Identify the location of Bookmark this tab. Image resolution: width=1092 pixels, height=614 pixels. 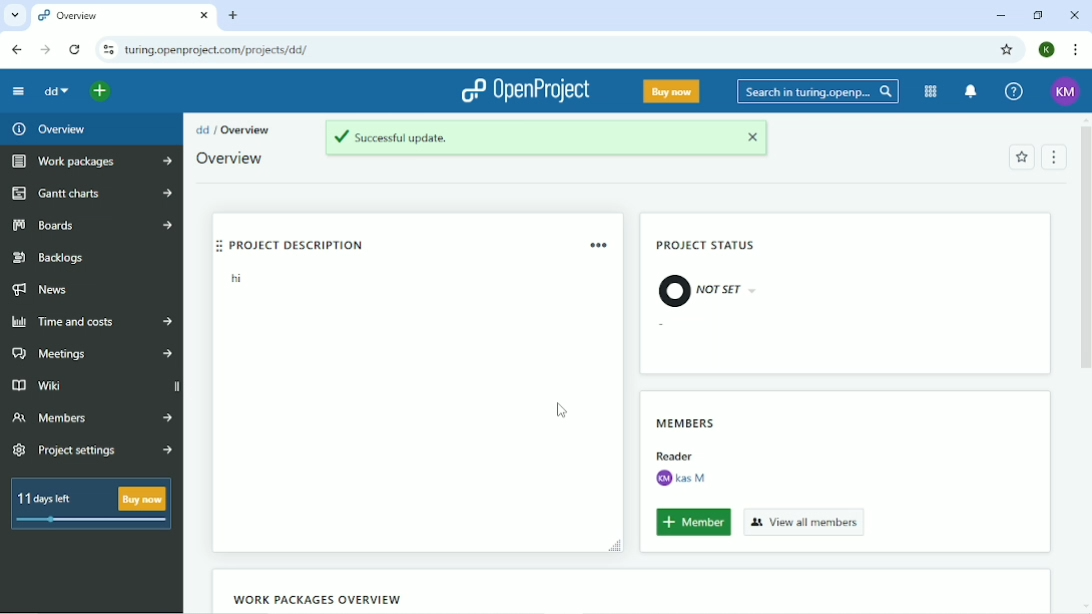
(1006, 49).